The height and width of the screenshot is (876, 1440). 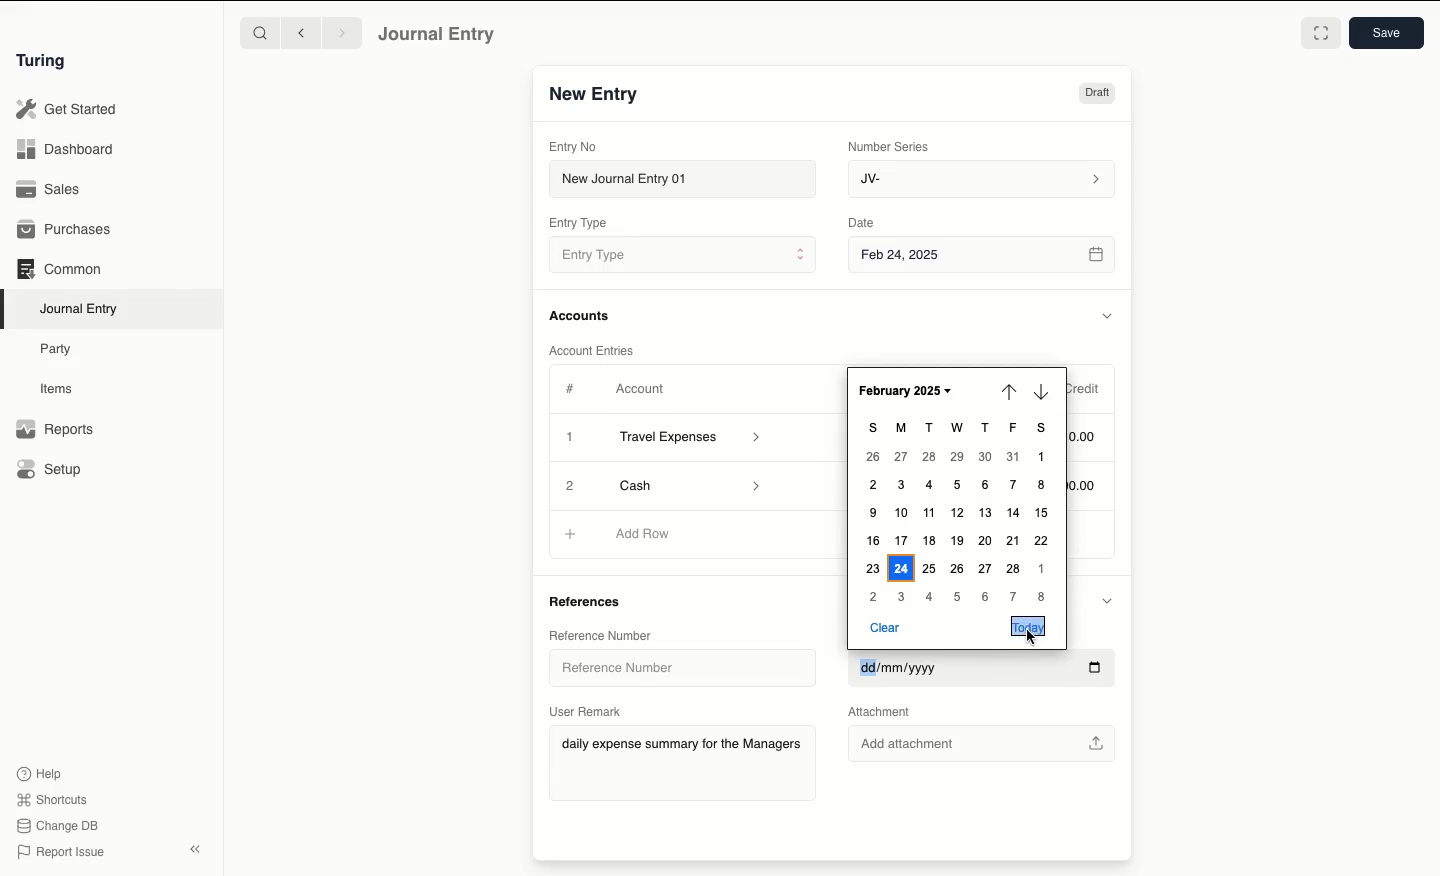 I want to click on cursor, so click(x=1103, y=690).